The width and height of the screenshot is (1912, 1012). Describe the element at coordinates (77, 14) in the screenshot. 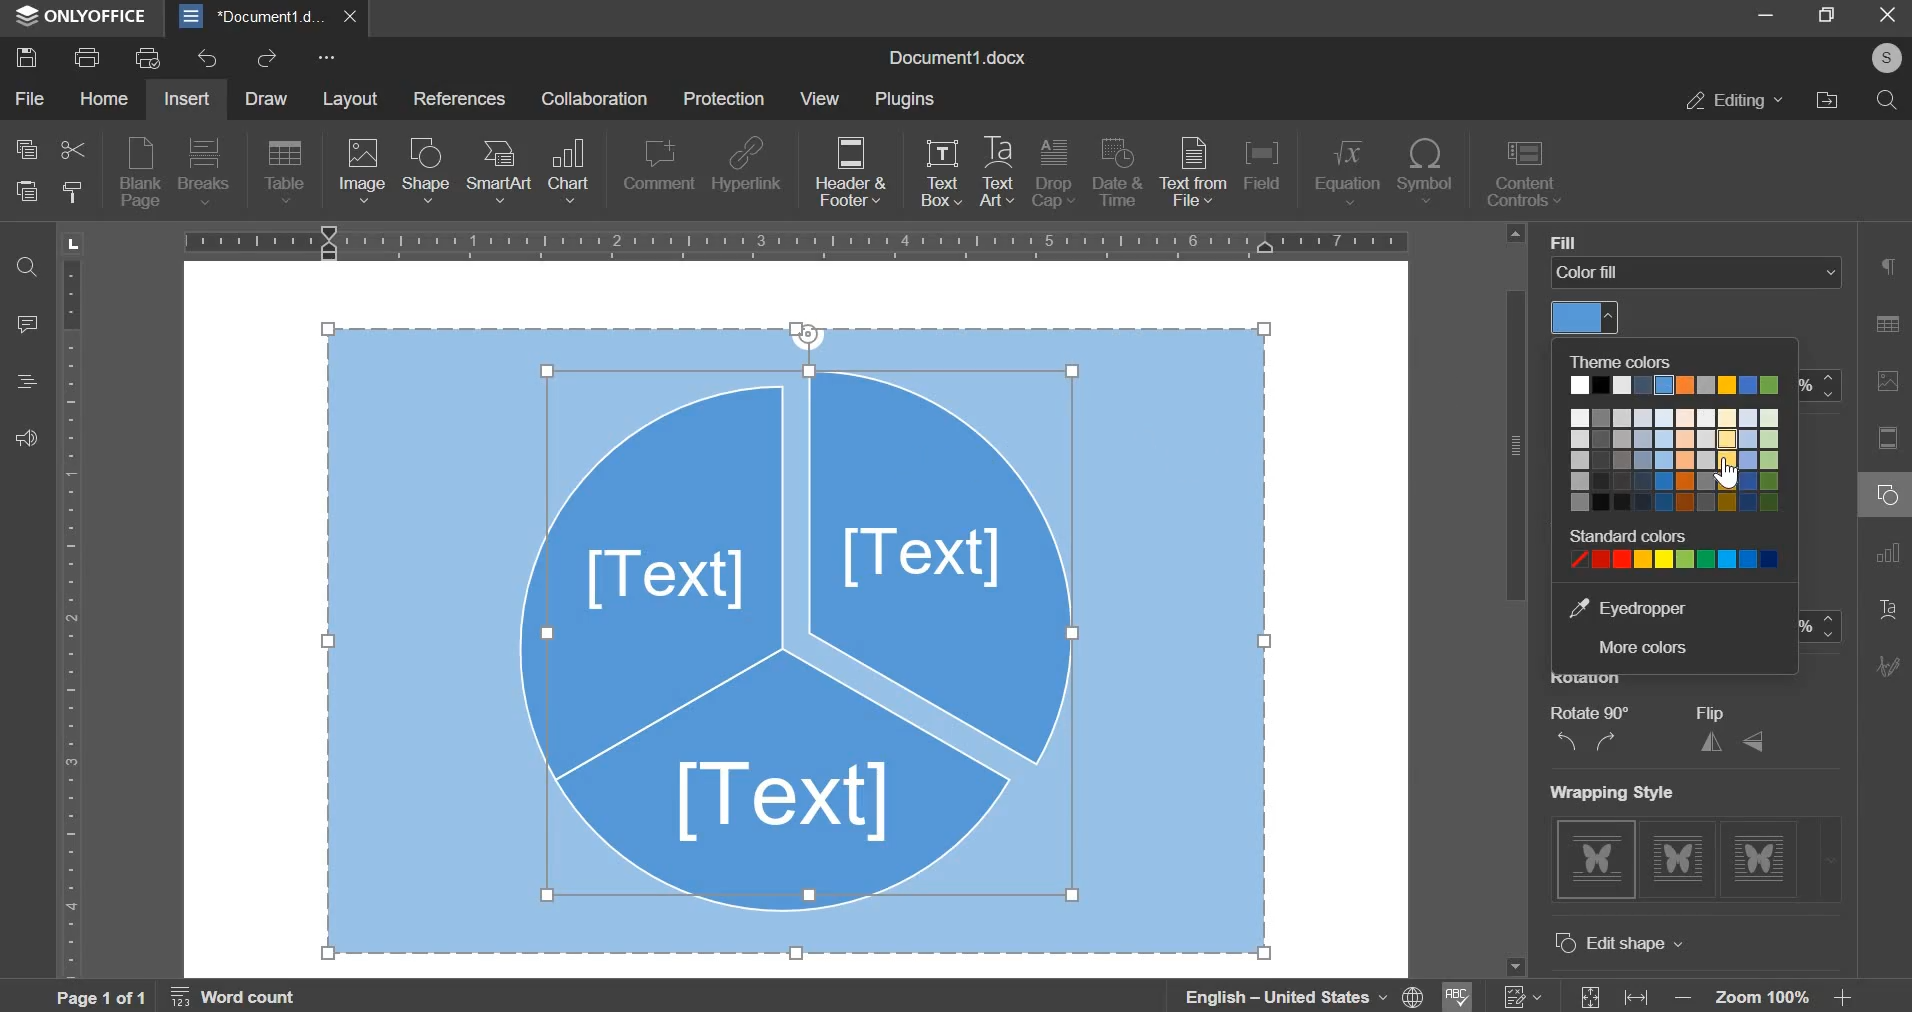

I see `onlyoffice` at that location.